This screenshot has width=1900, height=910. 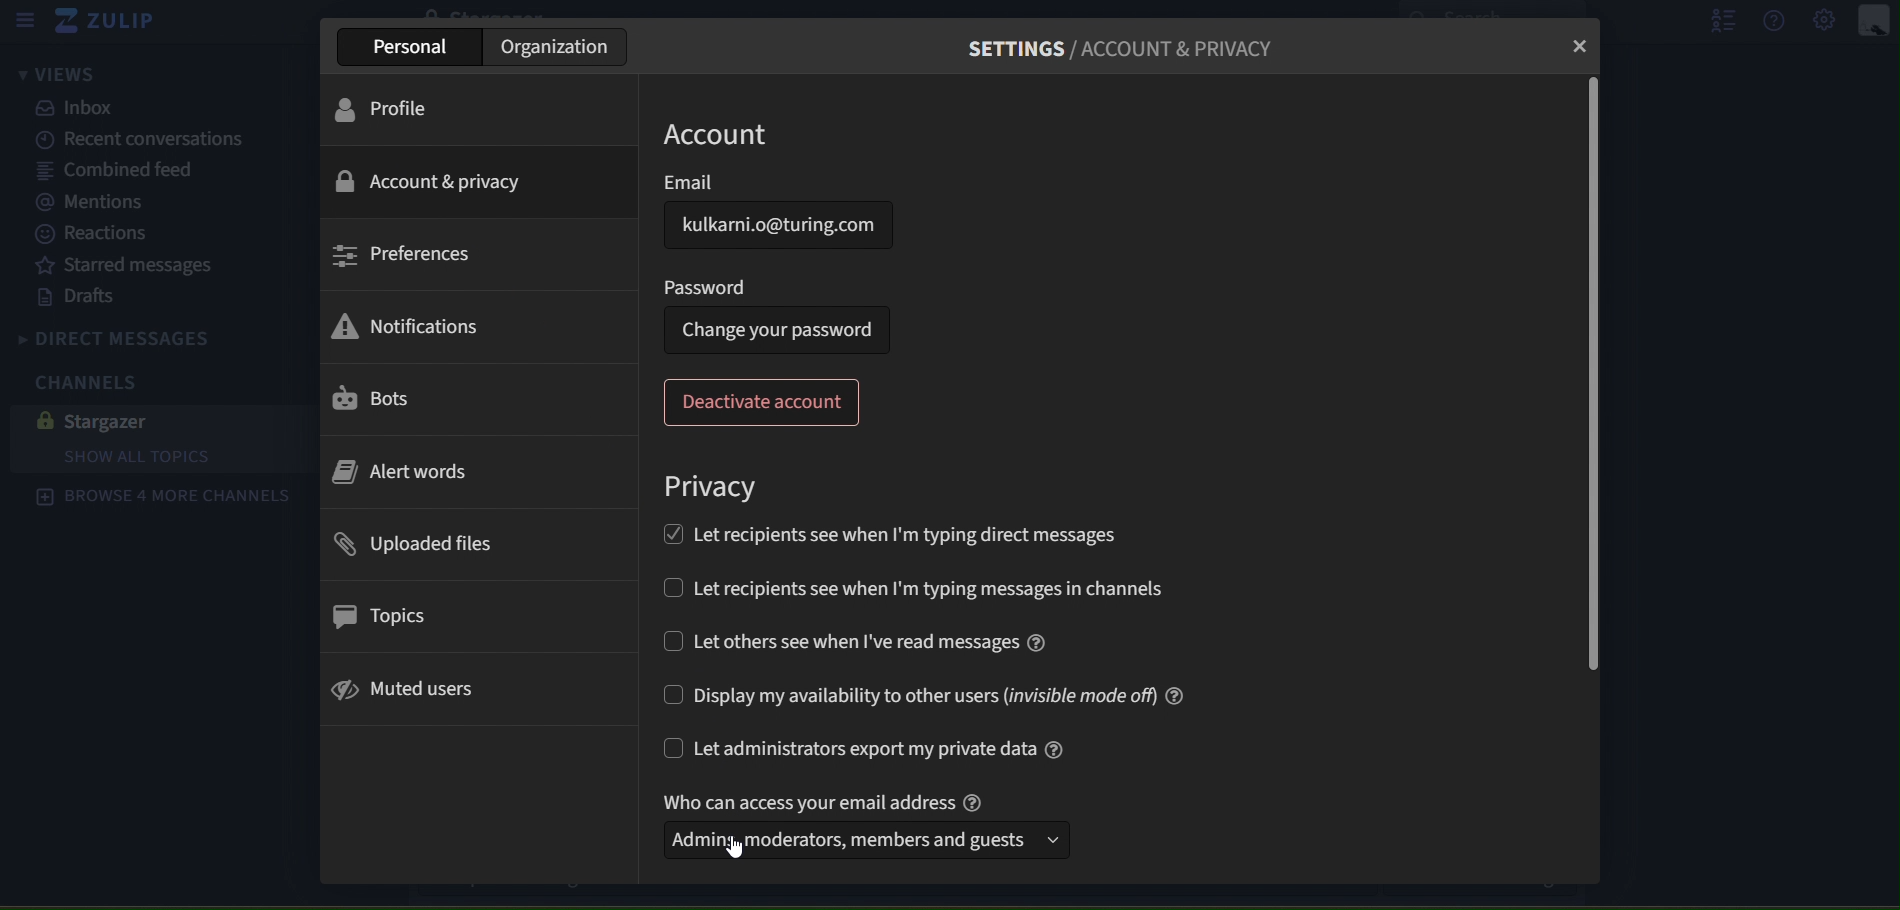 What do you see at coordinates (376, 616) in the screenshot?
I see `topics` at bounding box center [376, 616].